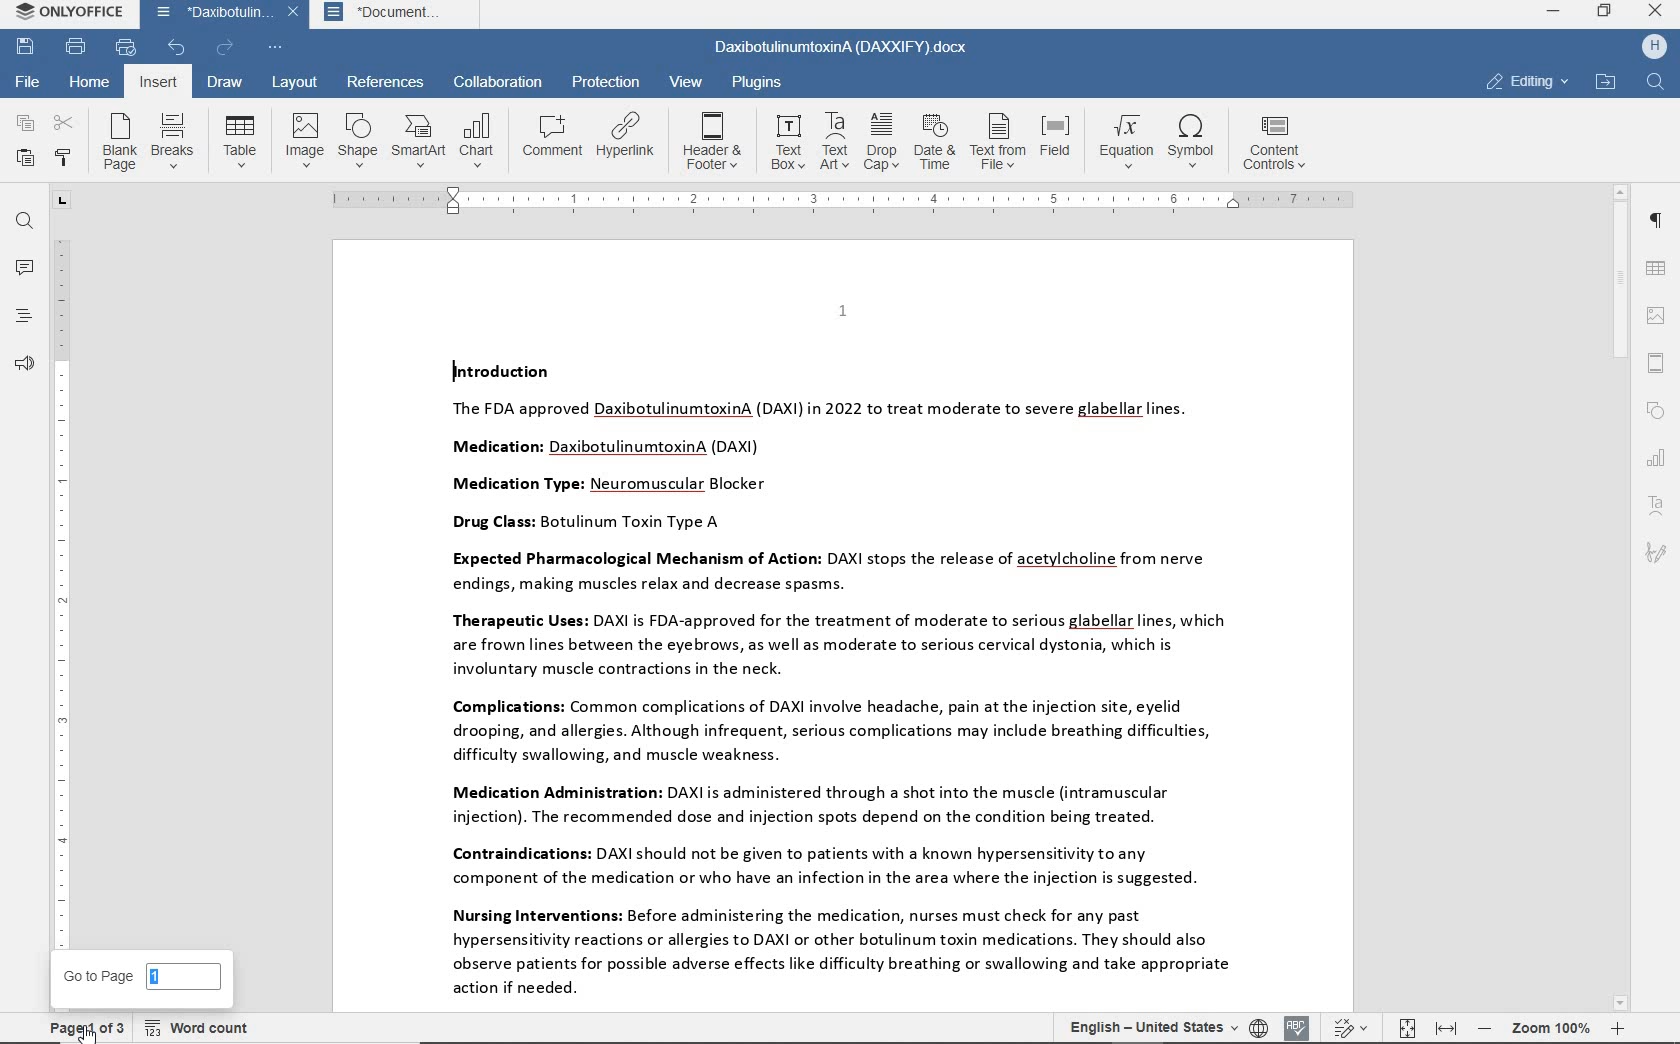  I want to click on undo, so click(178, 49).